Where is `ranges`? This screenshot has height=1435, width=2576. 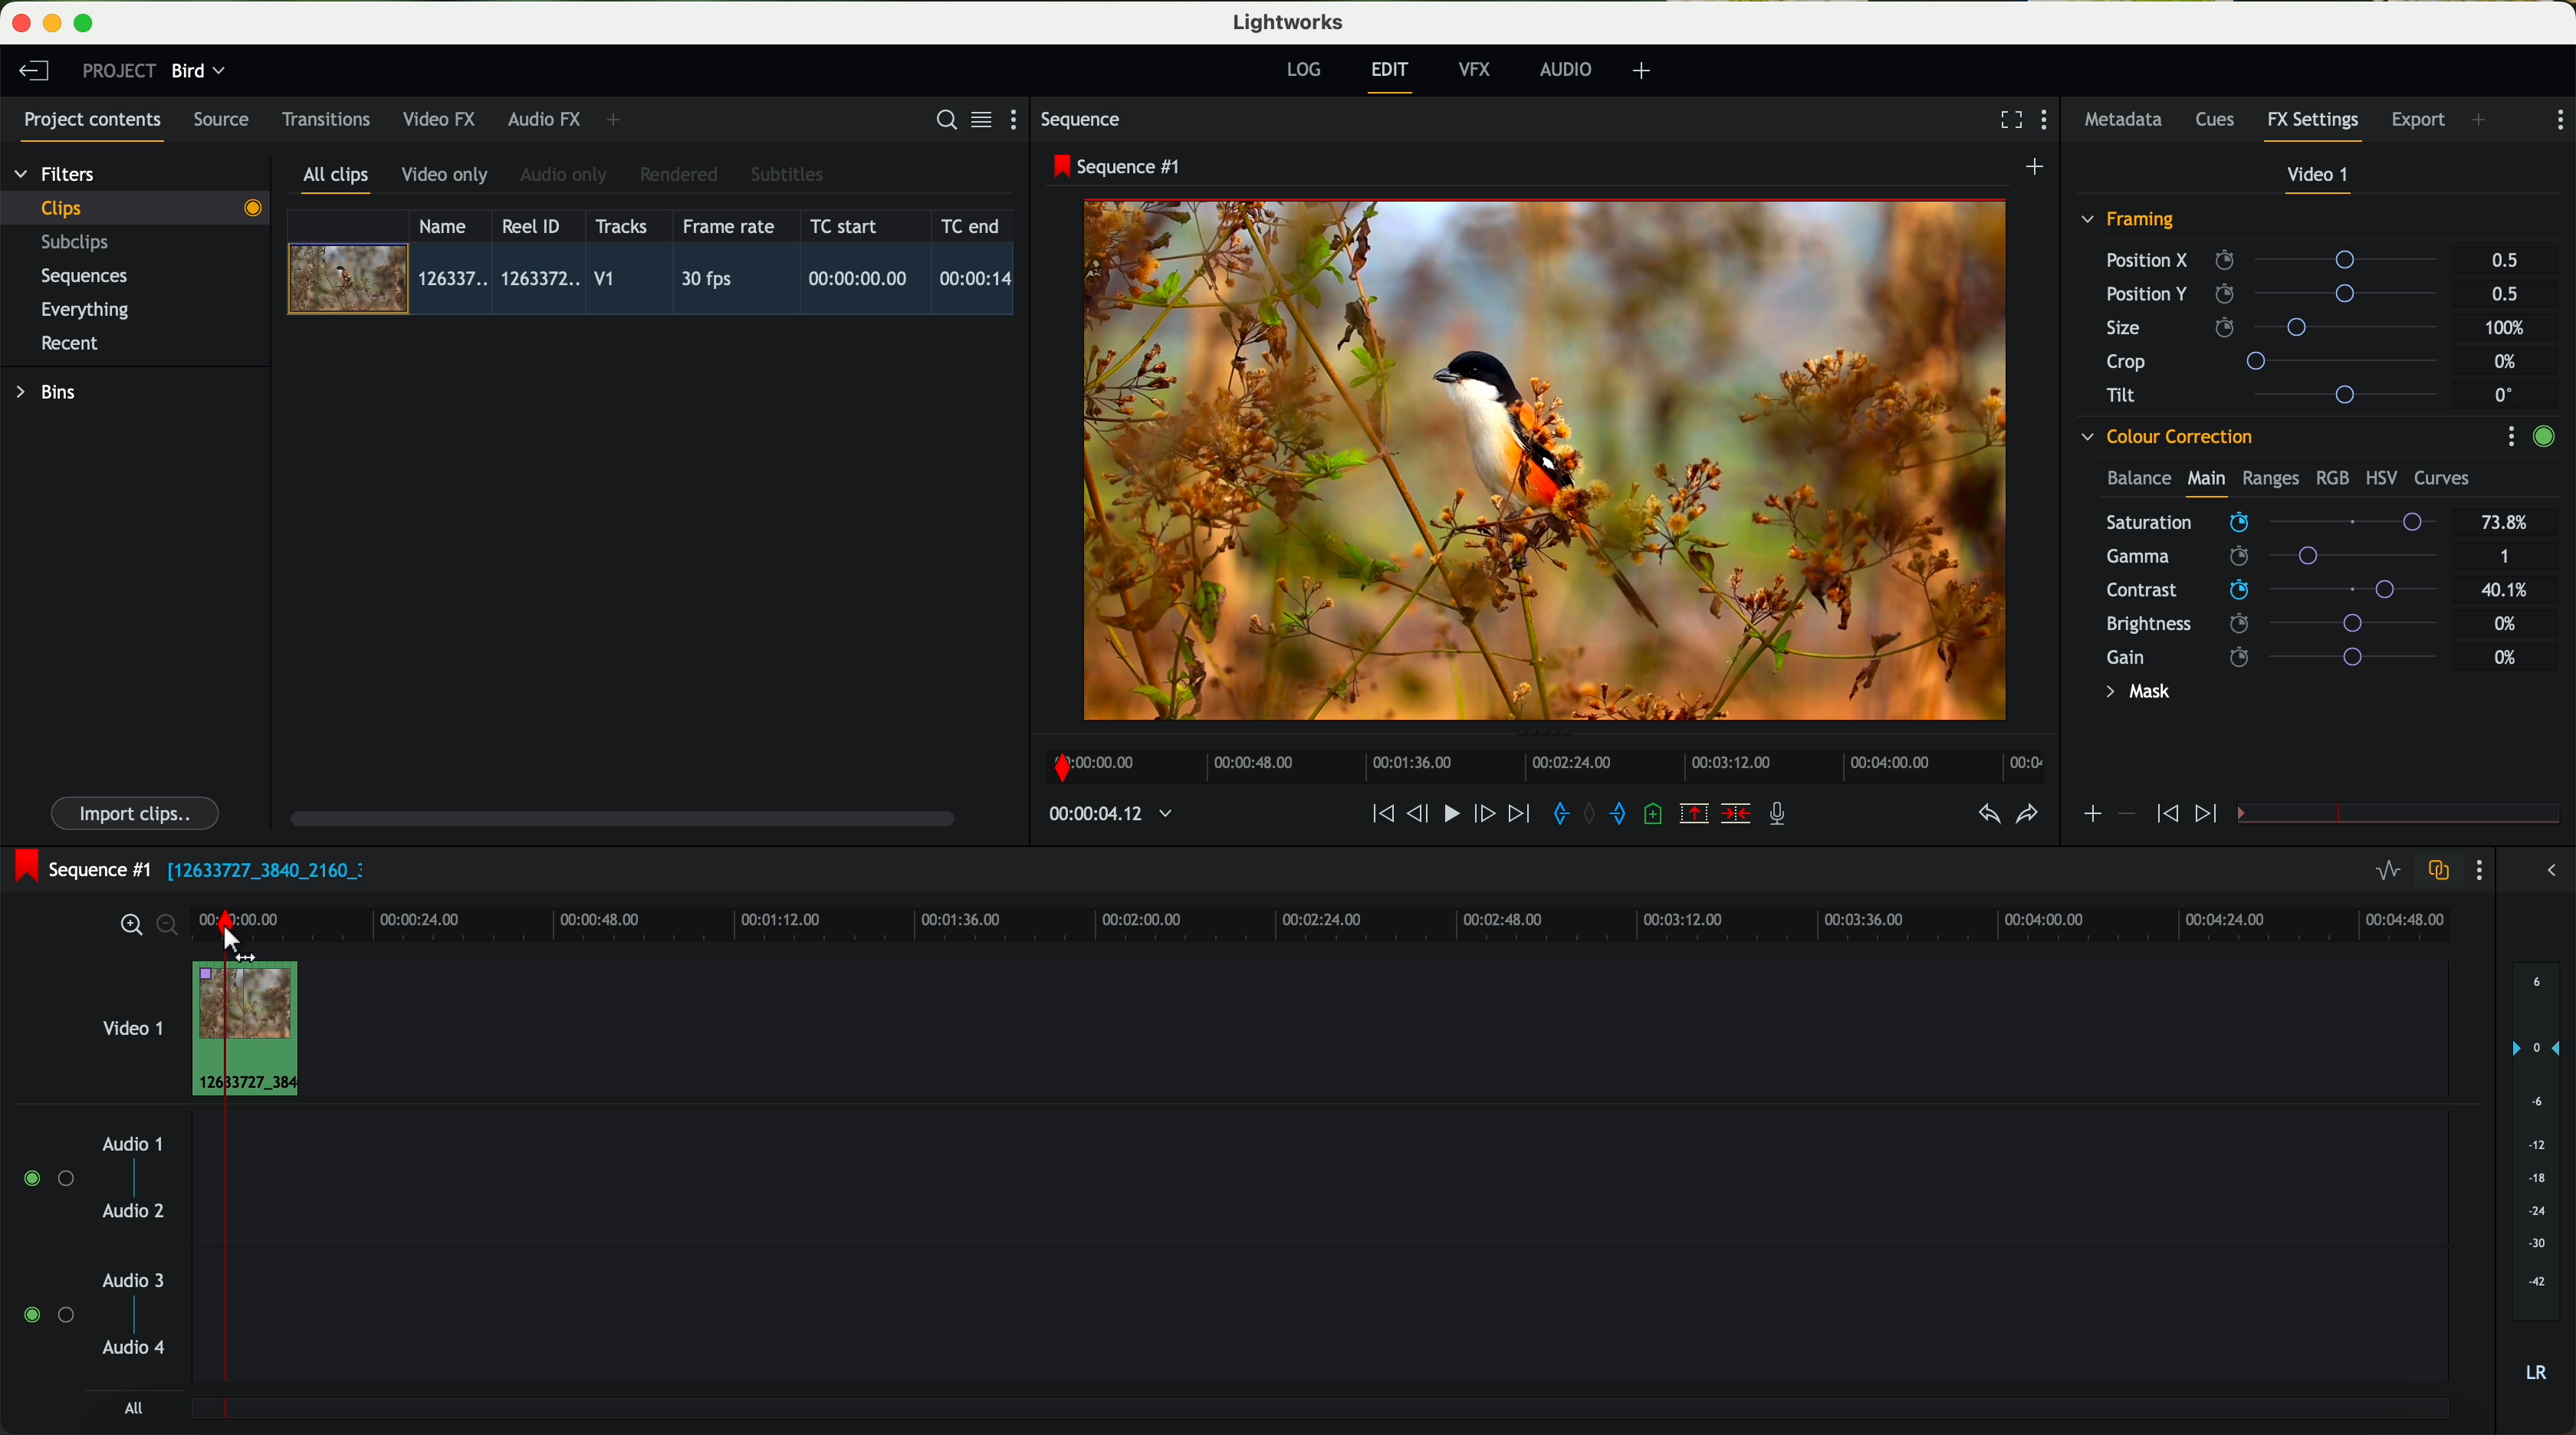
ranges is located at coordinates (2270, 477).